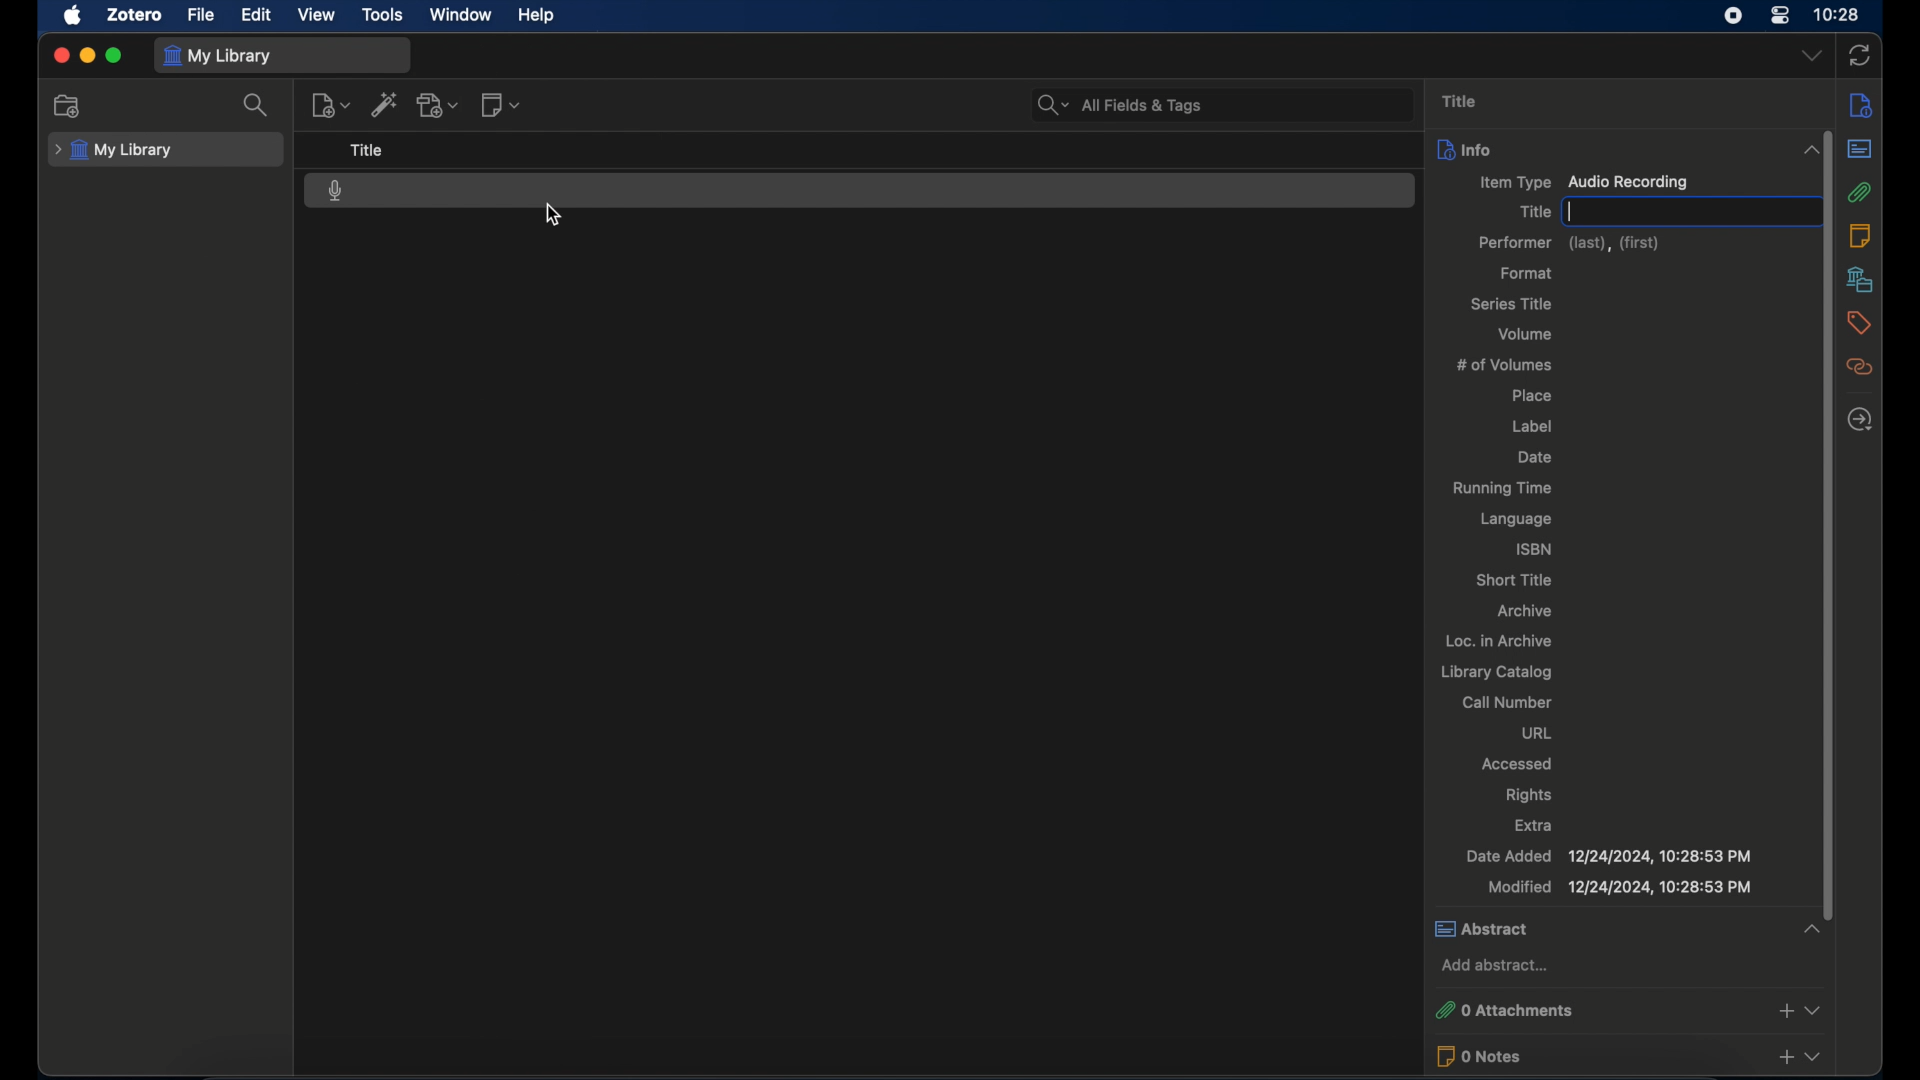  What do you see at coordinates (257, 16) in the screenshot?
I see `edit` at bounding box center [257, 16].